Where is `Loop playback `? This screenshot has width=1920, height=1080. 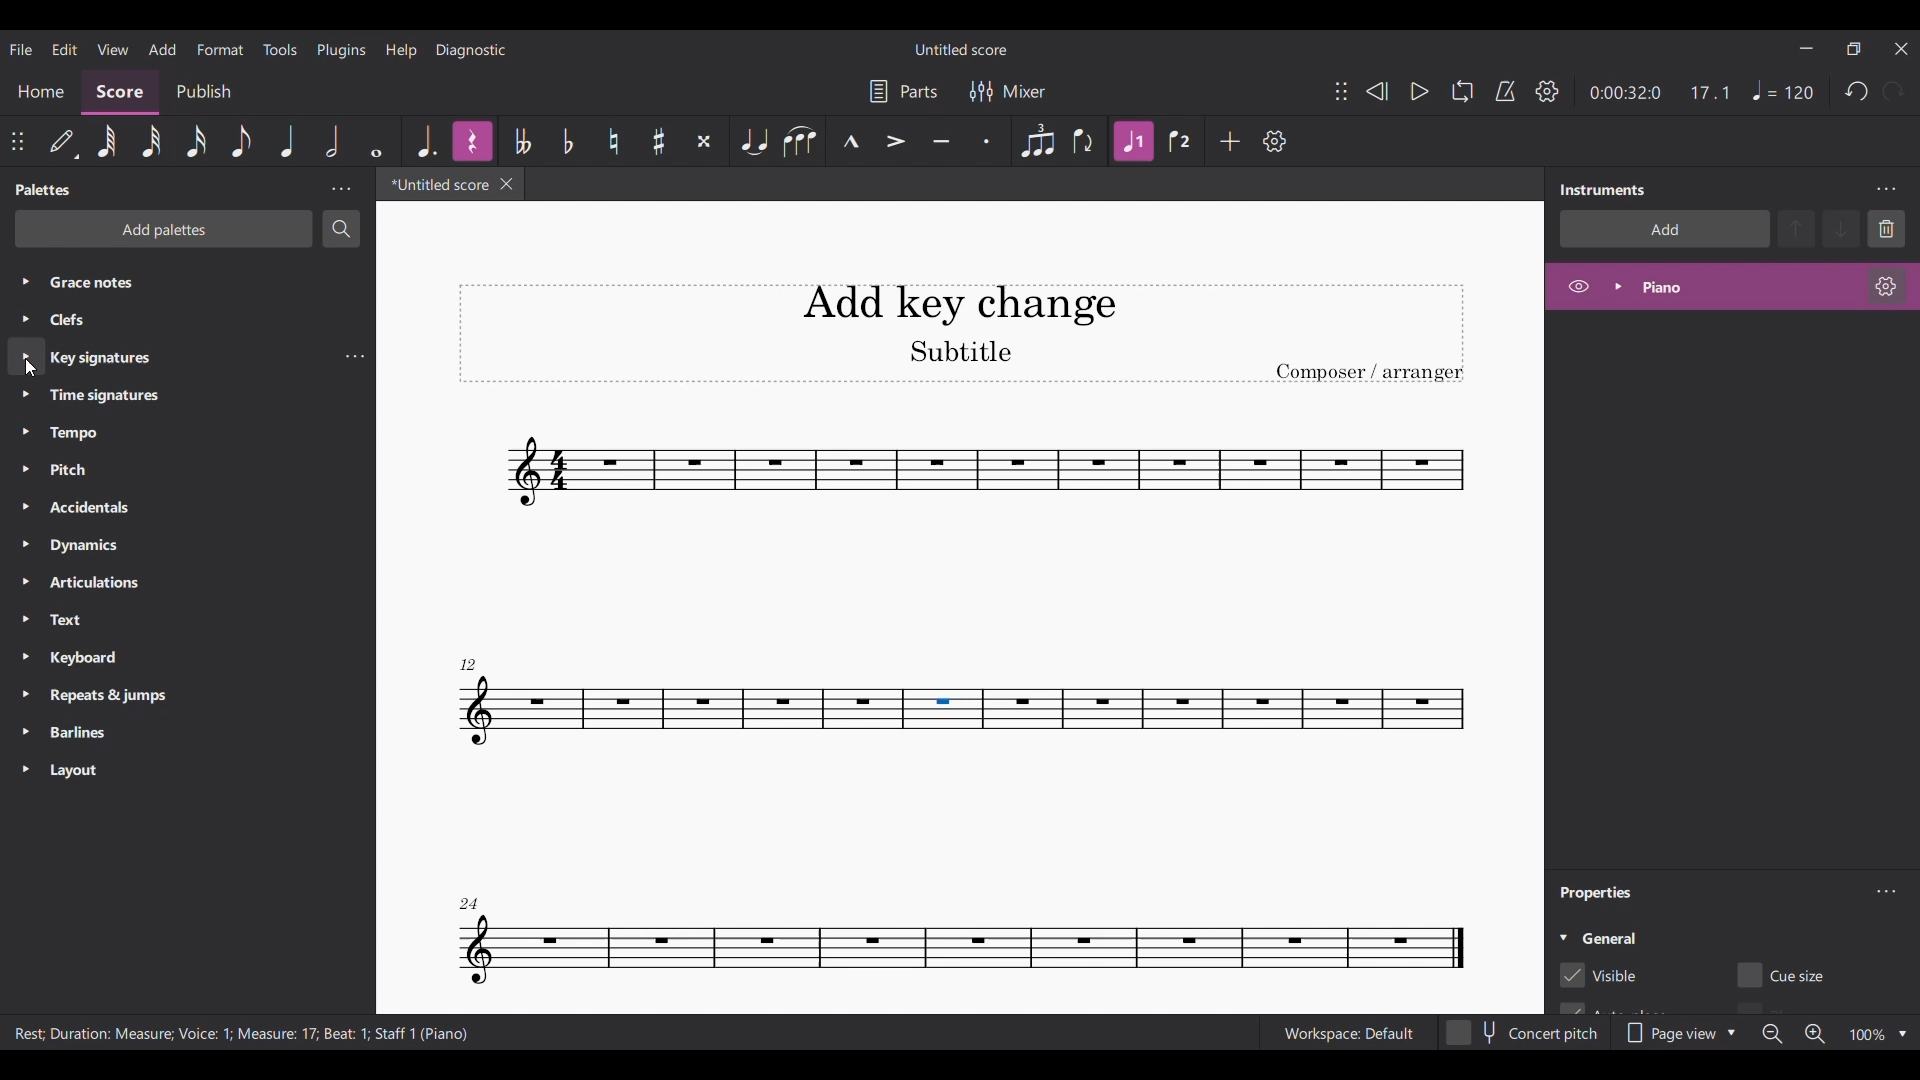
Loop playback  is located at coordinates (1462, 90).